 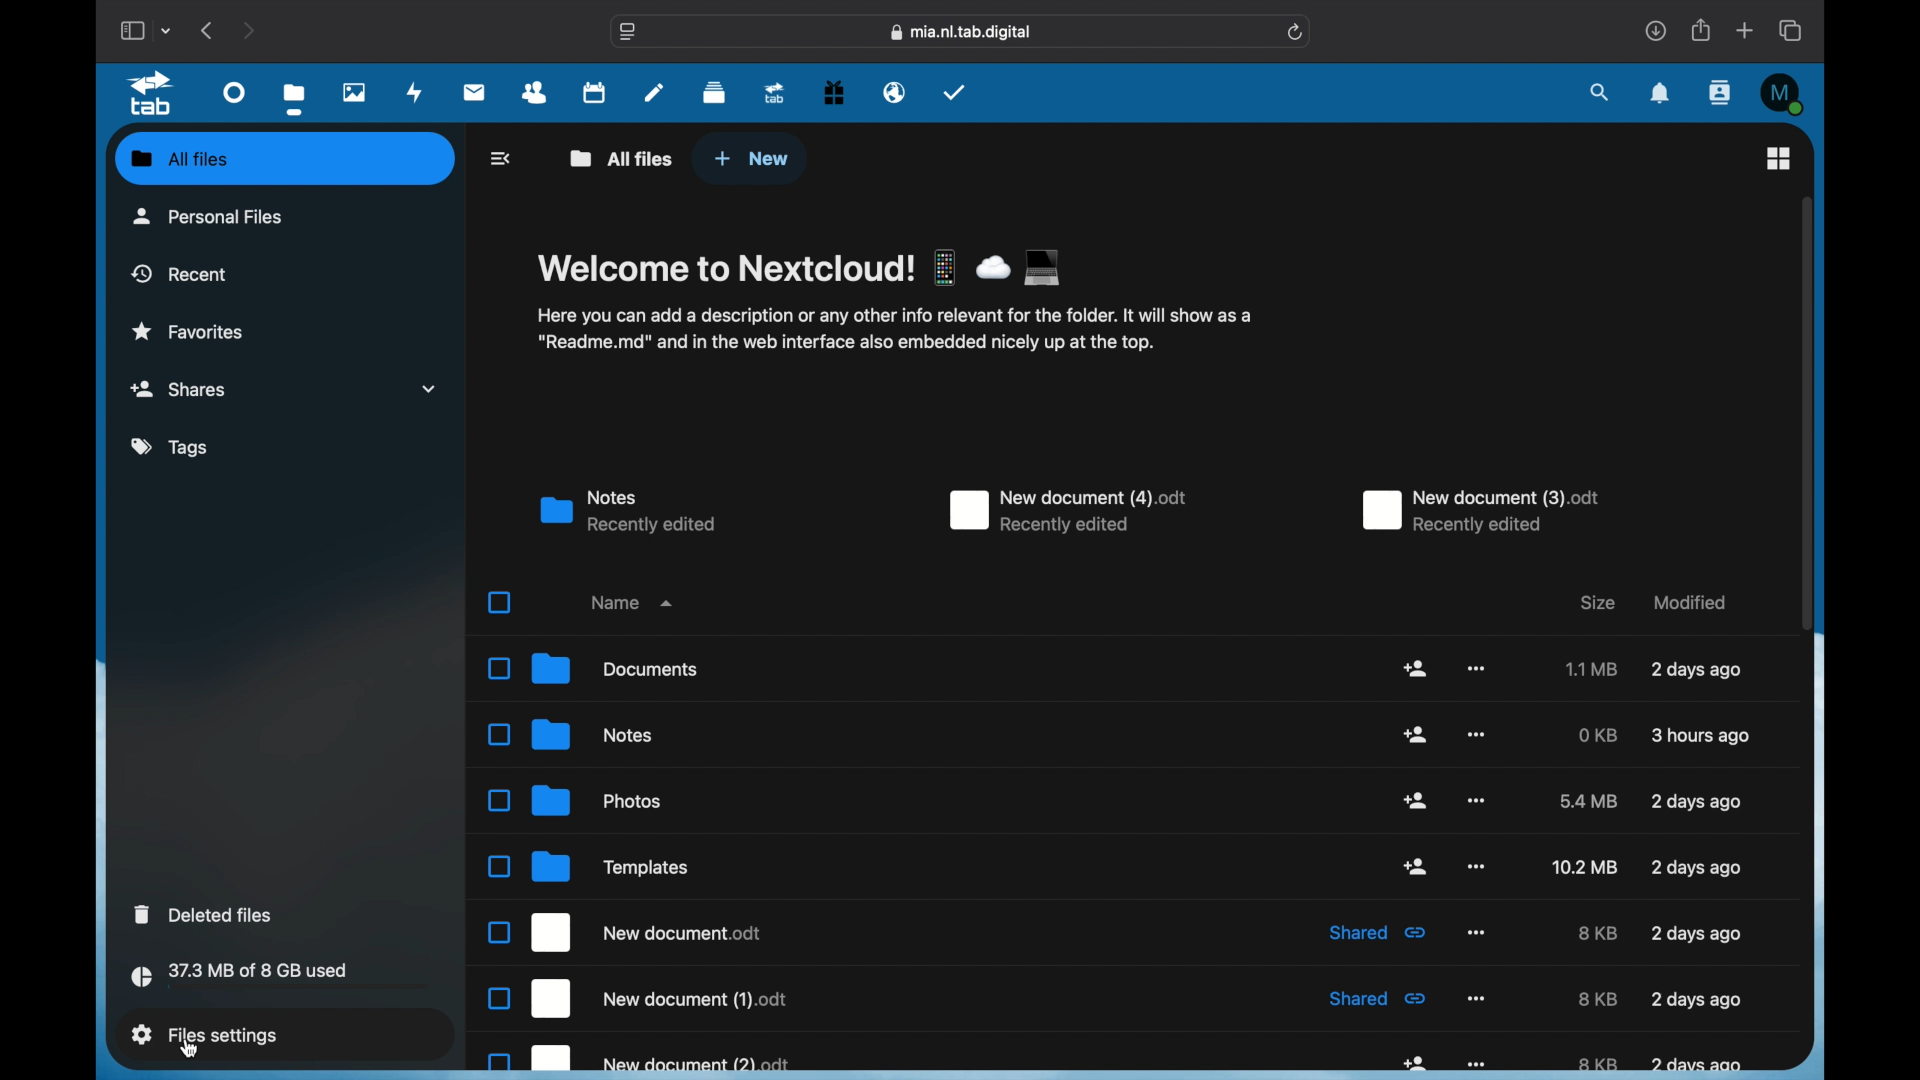 What do you see at coordinates (1380, 932) in the screenshot?
I see `shared` at bounding box center [1380, 932].